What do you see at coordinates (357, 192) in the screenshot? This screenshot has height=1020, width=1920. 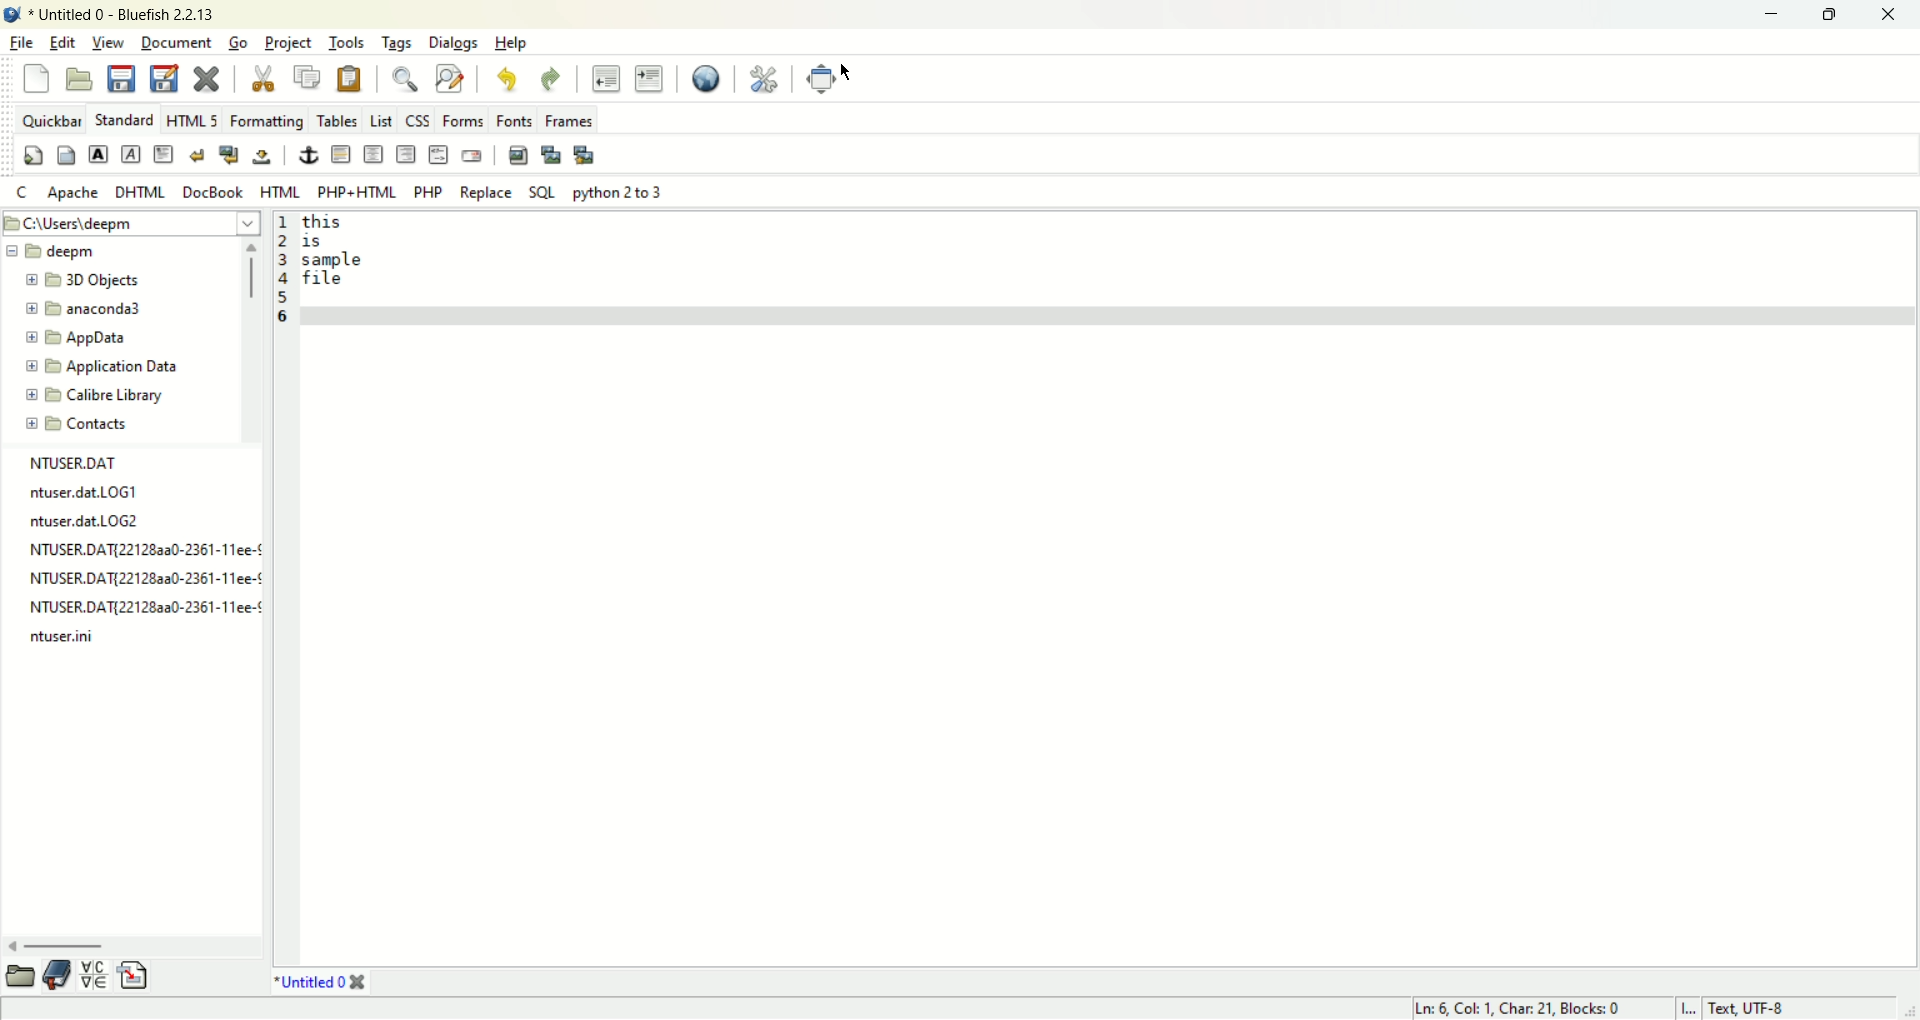 I see `PHP+HTML` at bounding box center [357, 192].